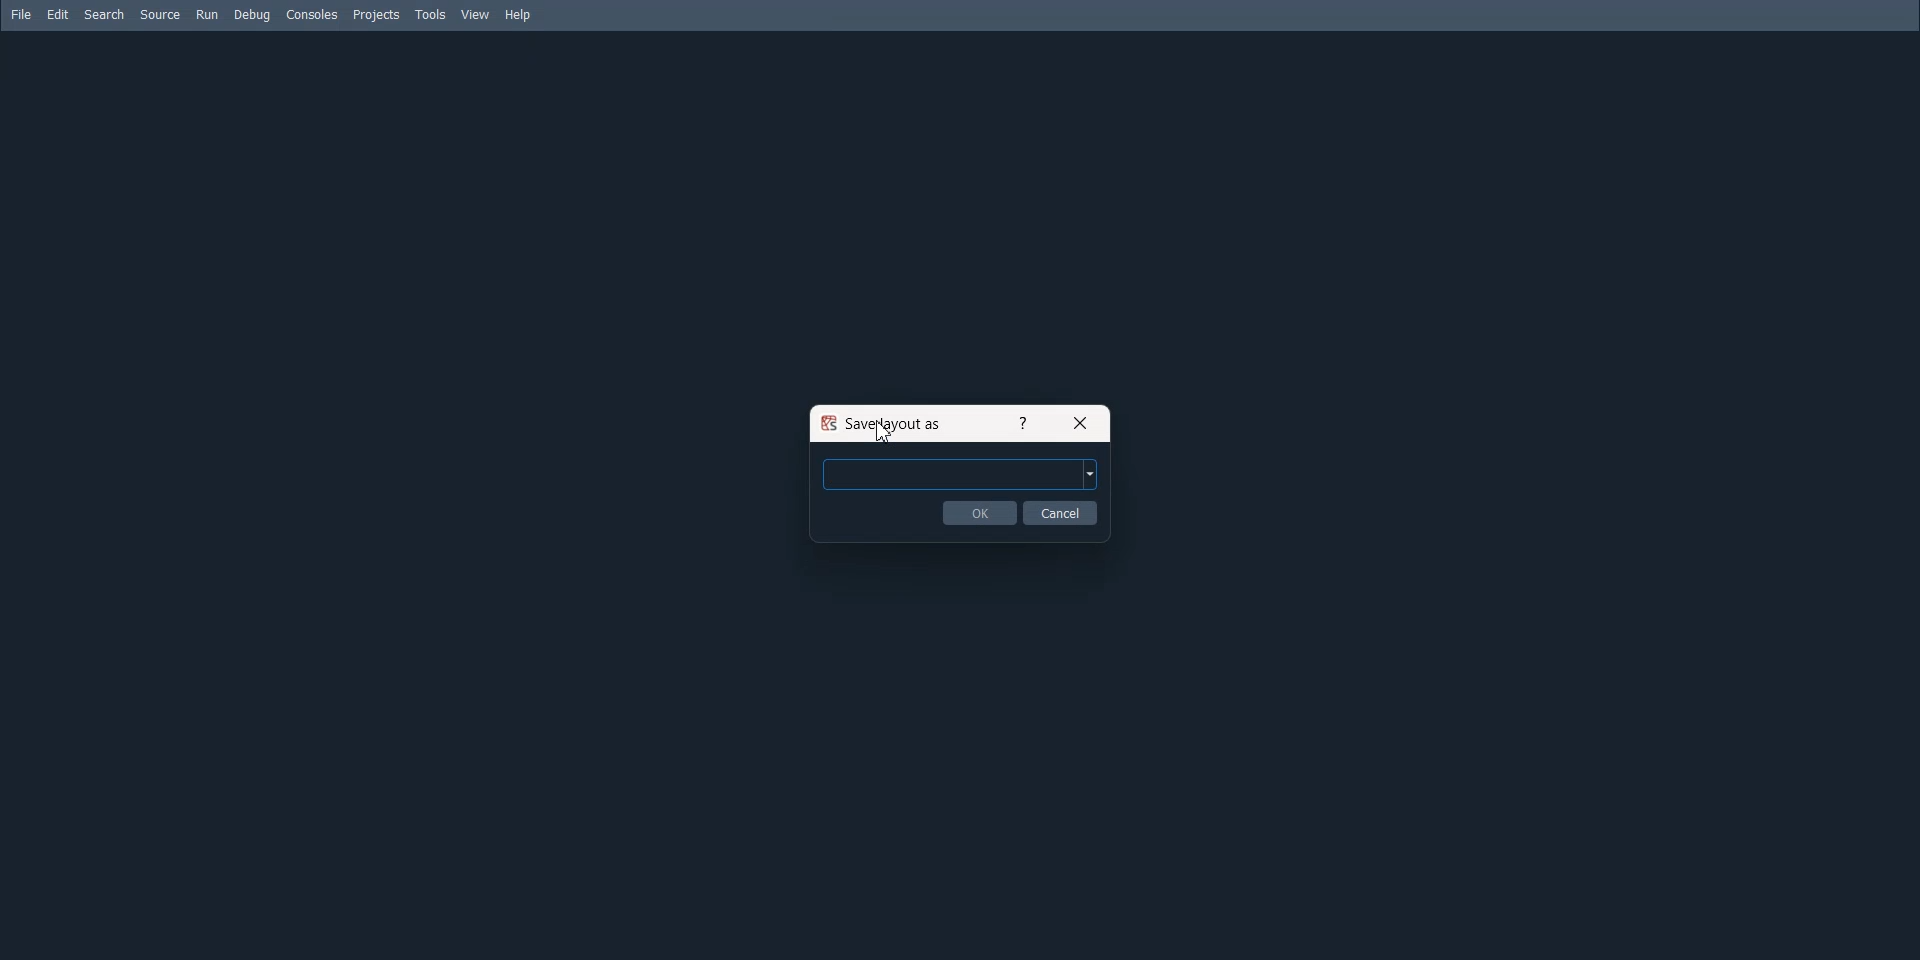 This screenshot has height=960, width=1920. Describe the element at coordinates (1021, 422) in the screenshot. I see `Get Help` at that location.